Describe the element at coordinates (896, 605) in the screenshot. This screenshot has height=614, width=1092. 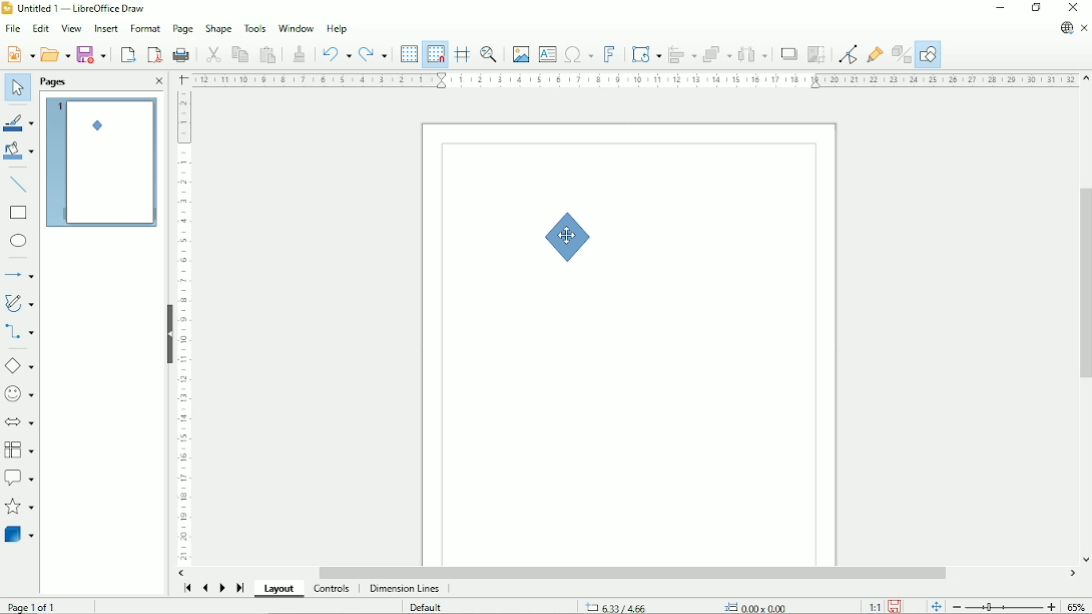
I see `Save` at that location.